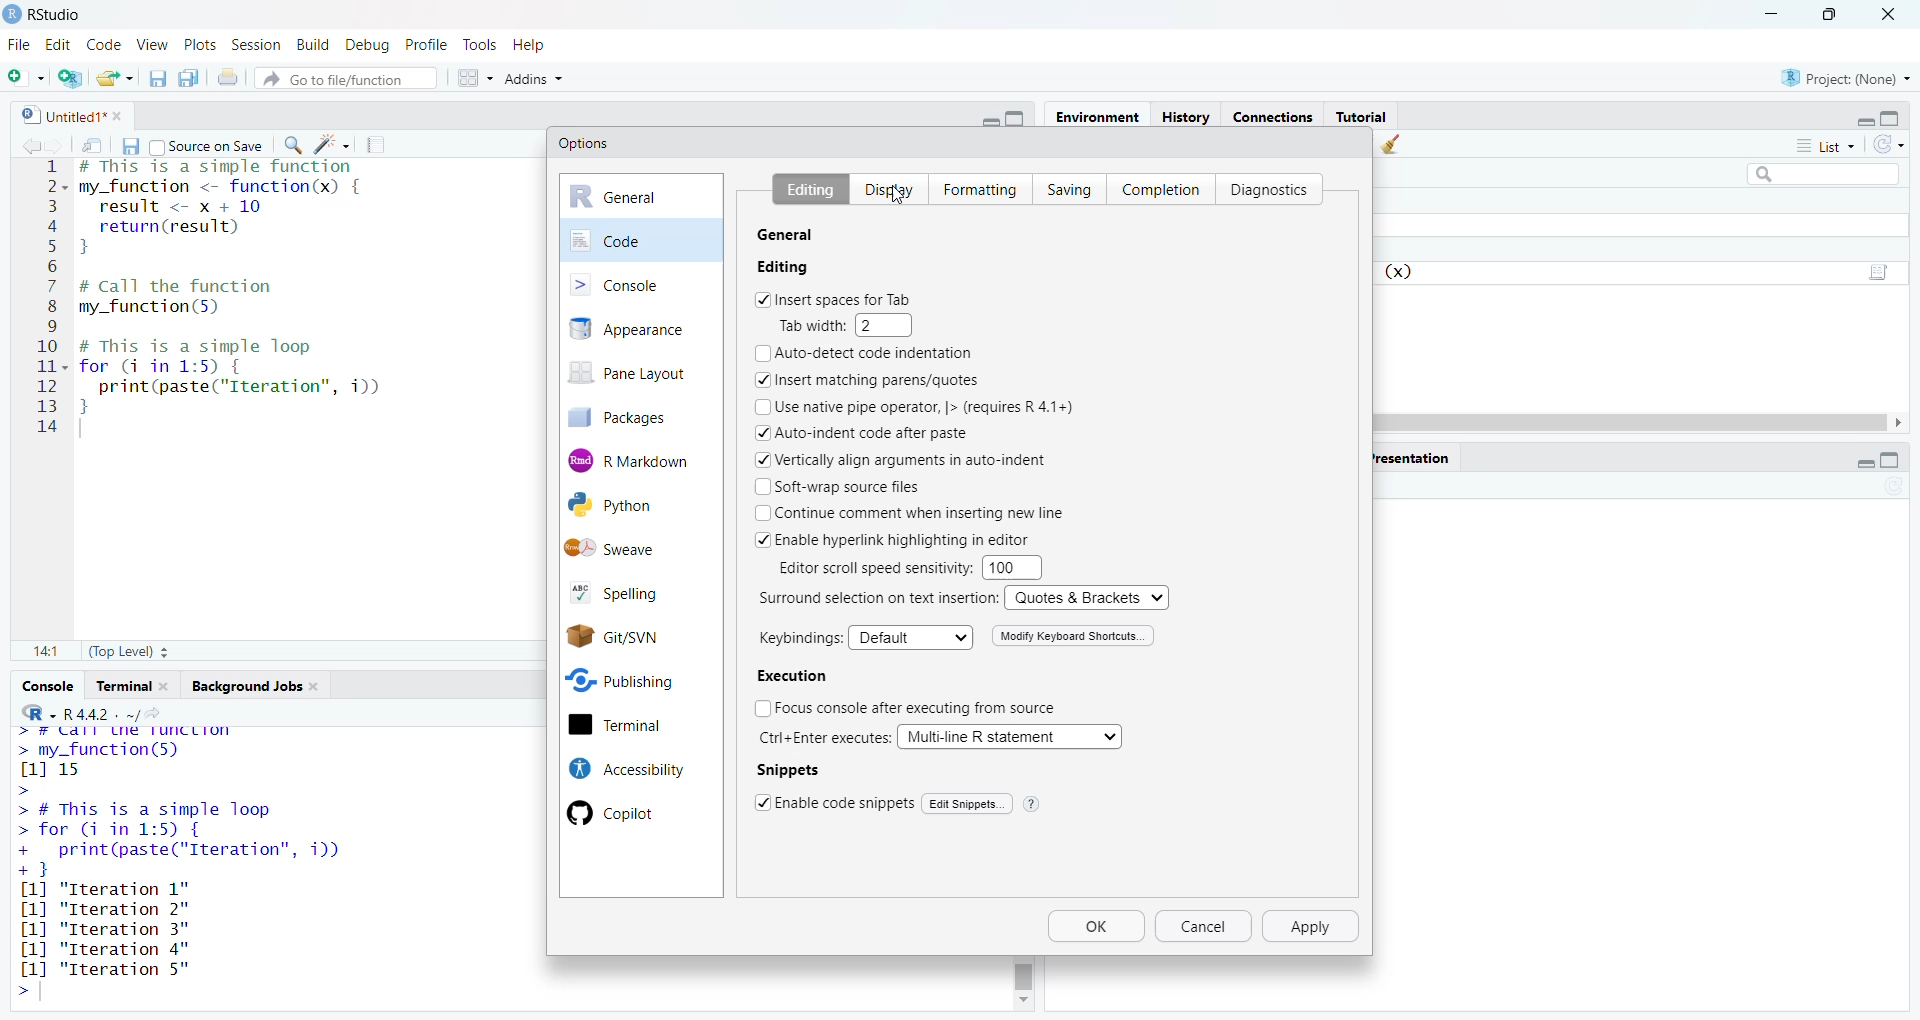  What do you see at coordinates (430, 43) in the screenshot?
I see `profile` at bounding box center [430, 43].